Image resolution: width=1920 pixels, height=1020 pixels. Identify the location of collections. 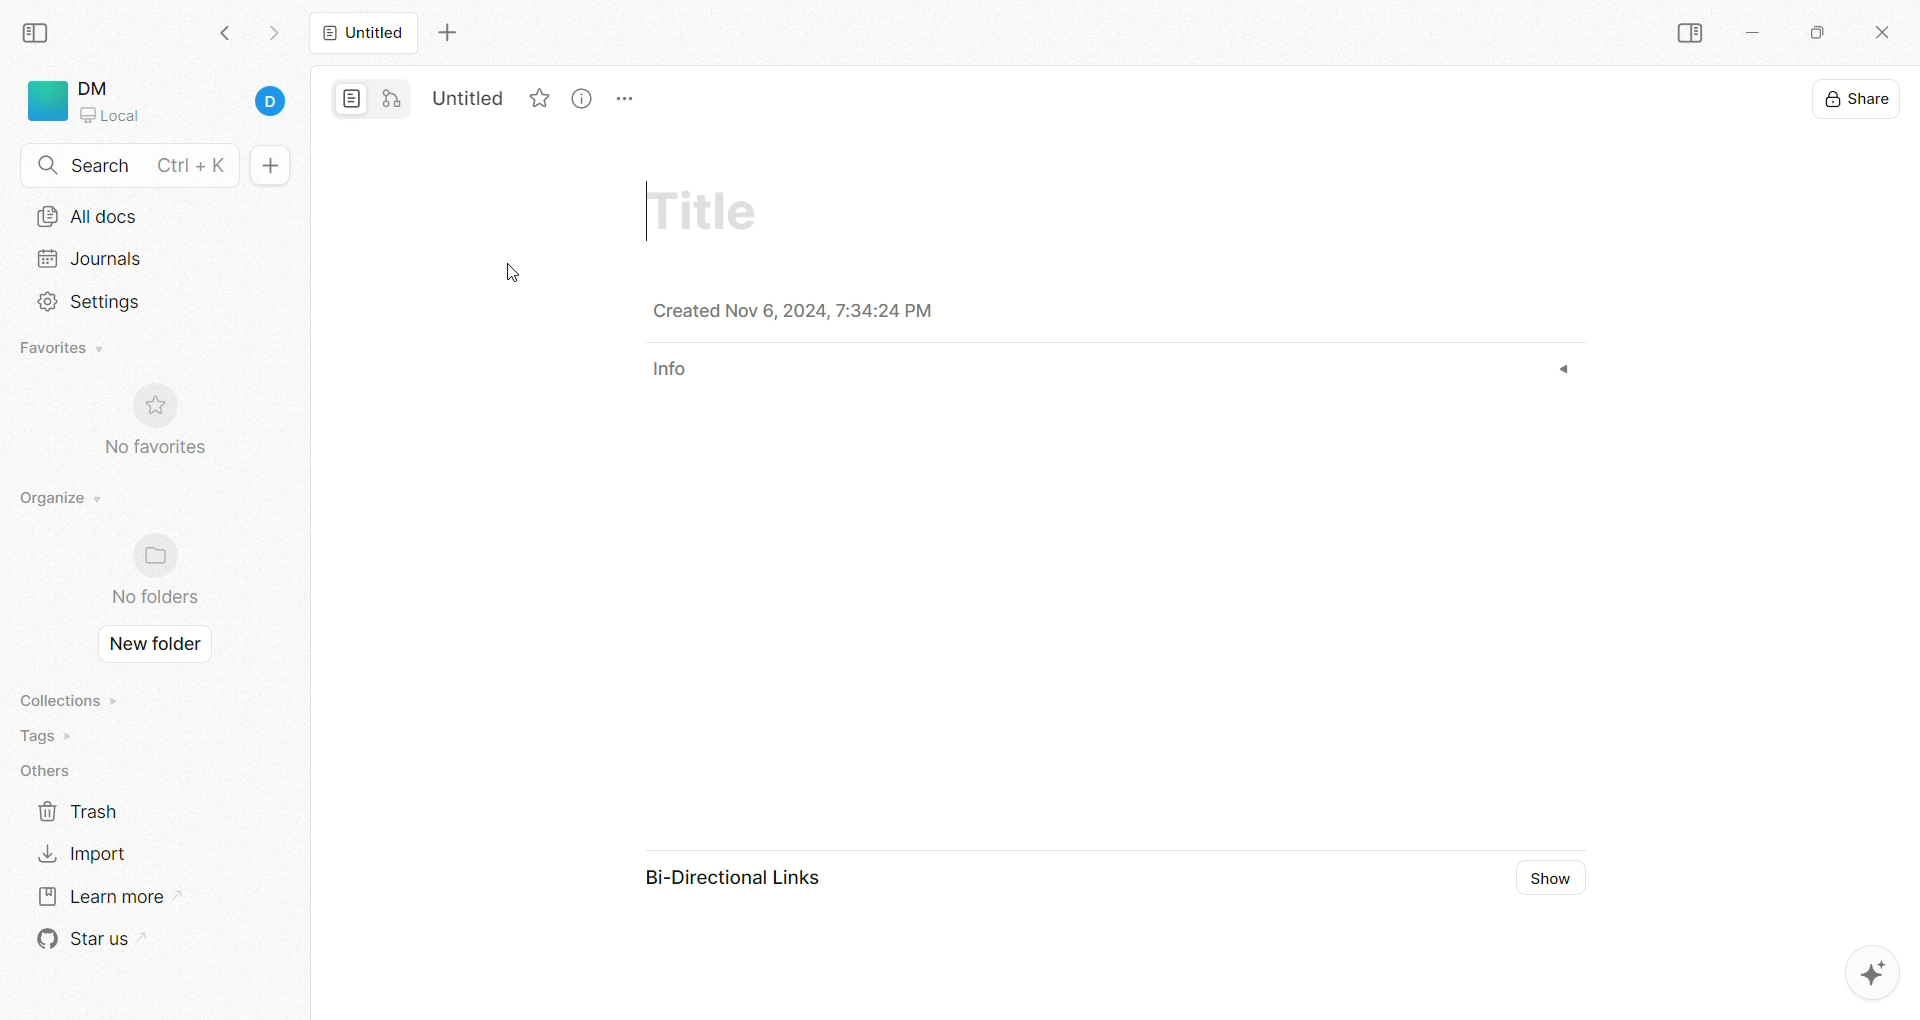
(65, 700).